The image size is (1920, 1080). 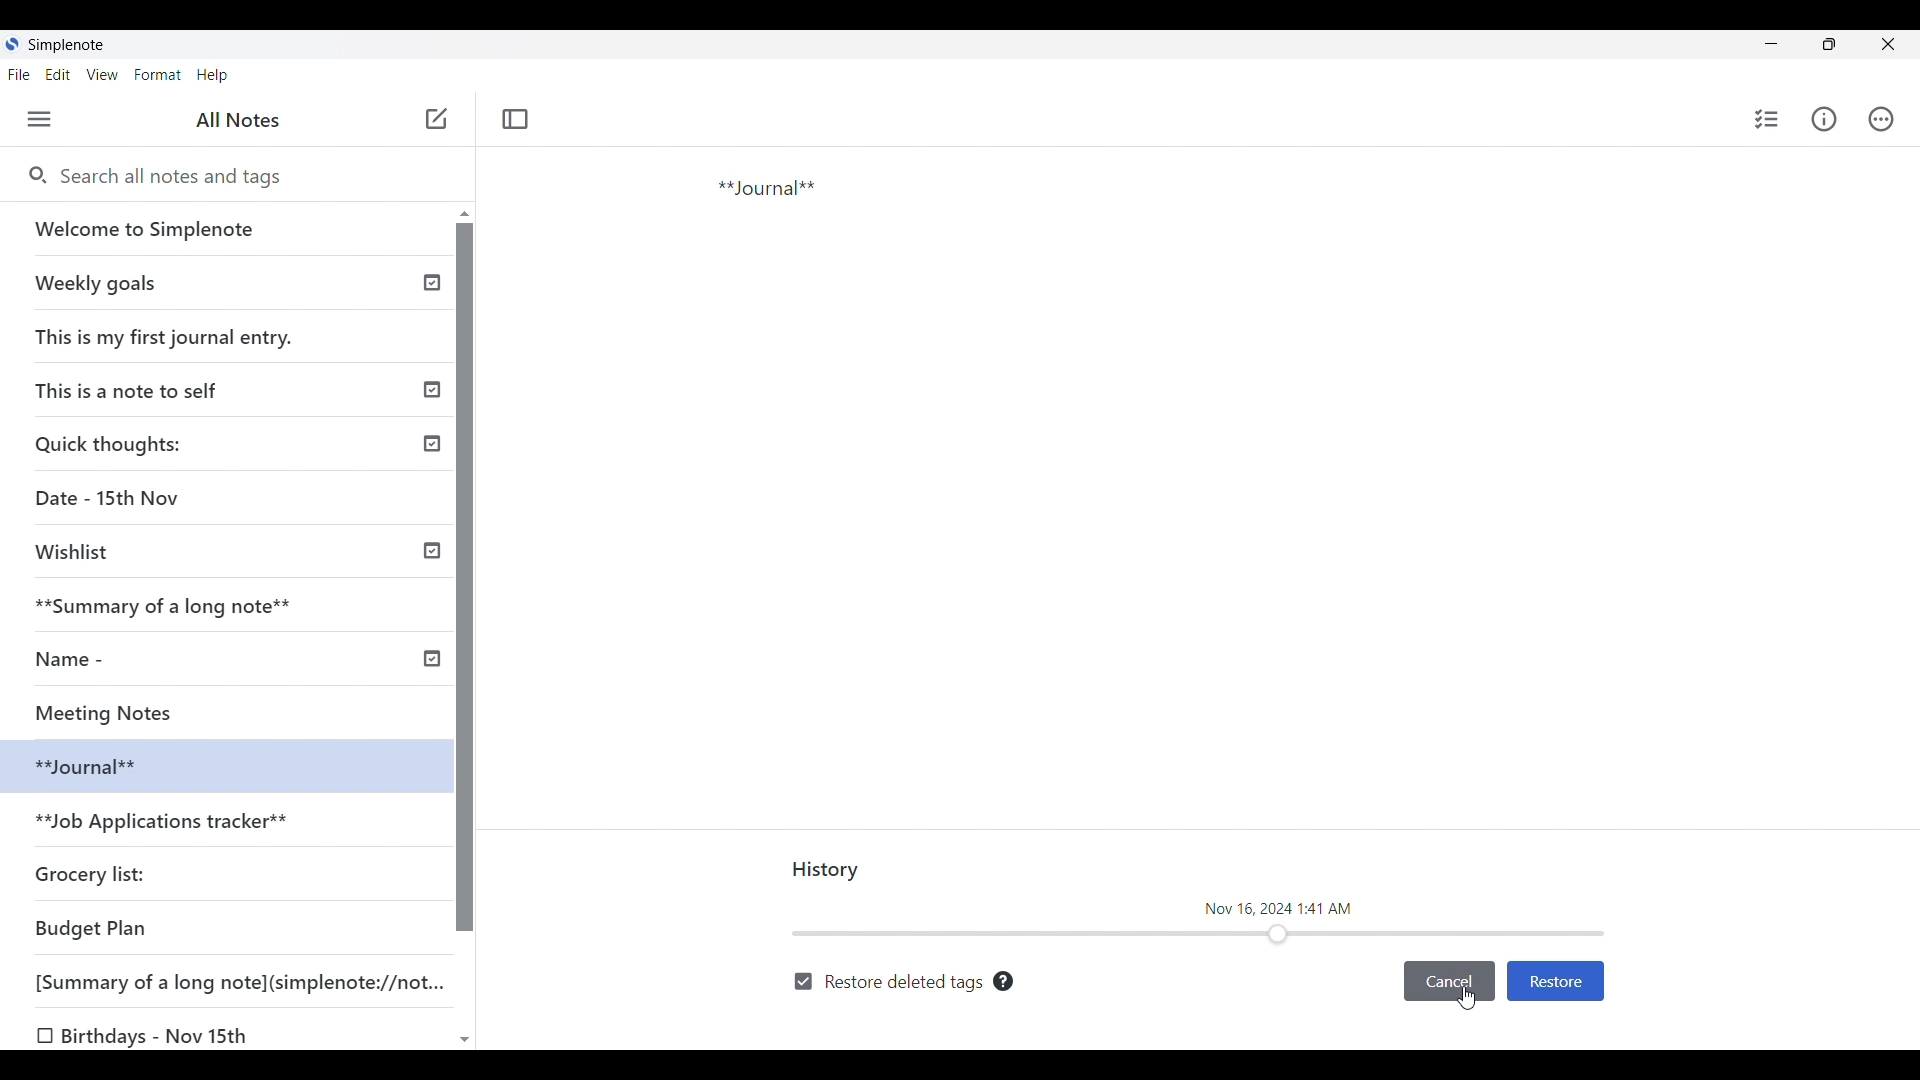 What do you see at coordinates (1881, 119) in the screenshot?
I see `Actions` at bounding box center [1881, 119].